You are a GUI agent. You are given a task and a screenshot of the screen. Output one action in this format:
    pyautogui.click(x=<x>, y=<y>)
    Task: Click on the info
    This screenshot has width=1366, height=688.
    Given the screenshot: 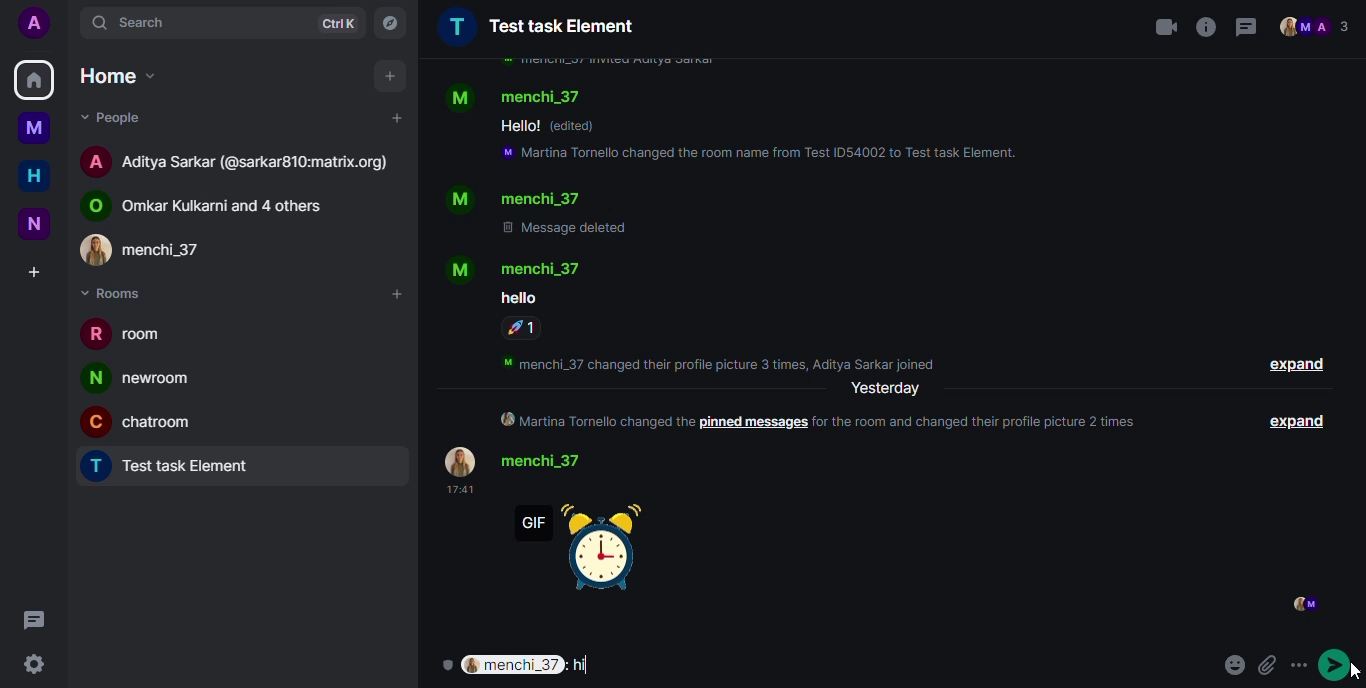 What is the action you would take?
    pyautogui.click(x=1206, y=26)
    